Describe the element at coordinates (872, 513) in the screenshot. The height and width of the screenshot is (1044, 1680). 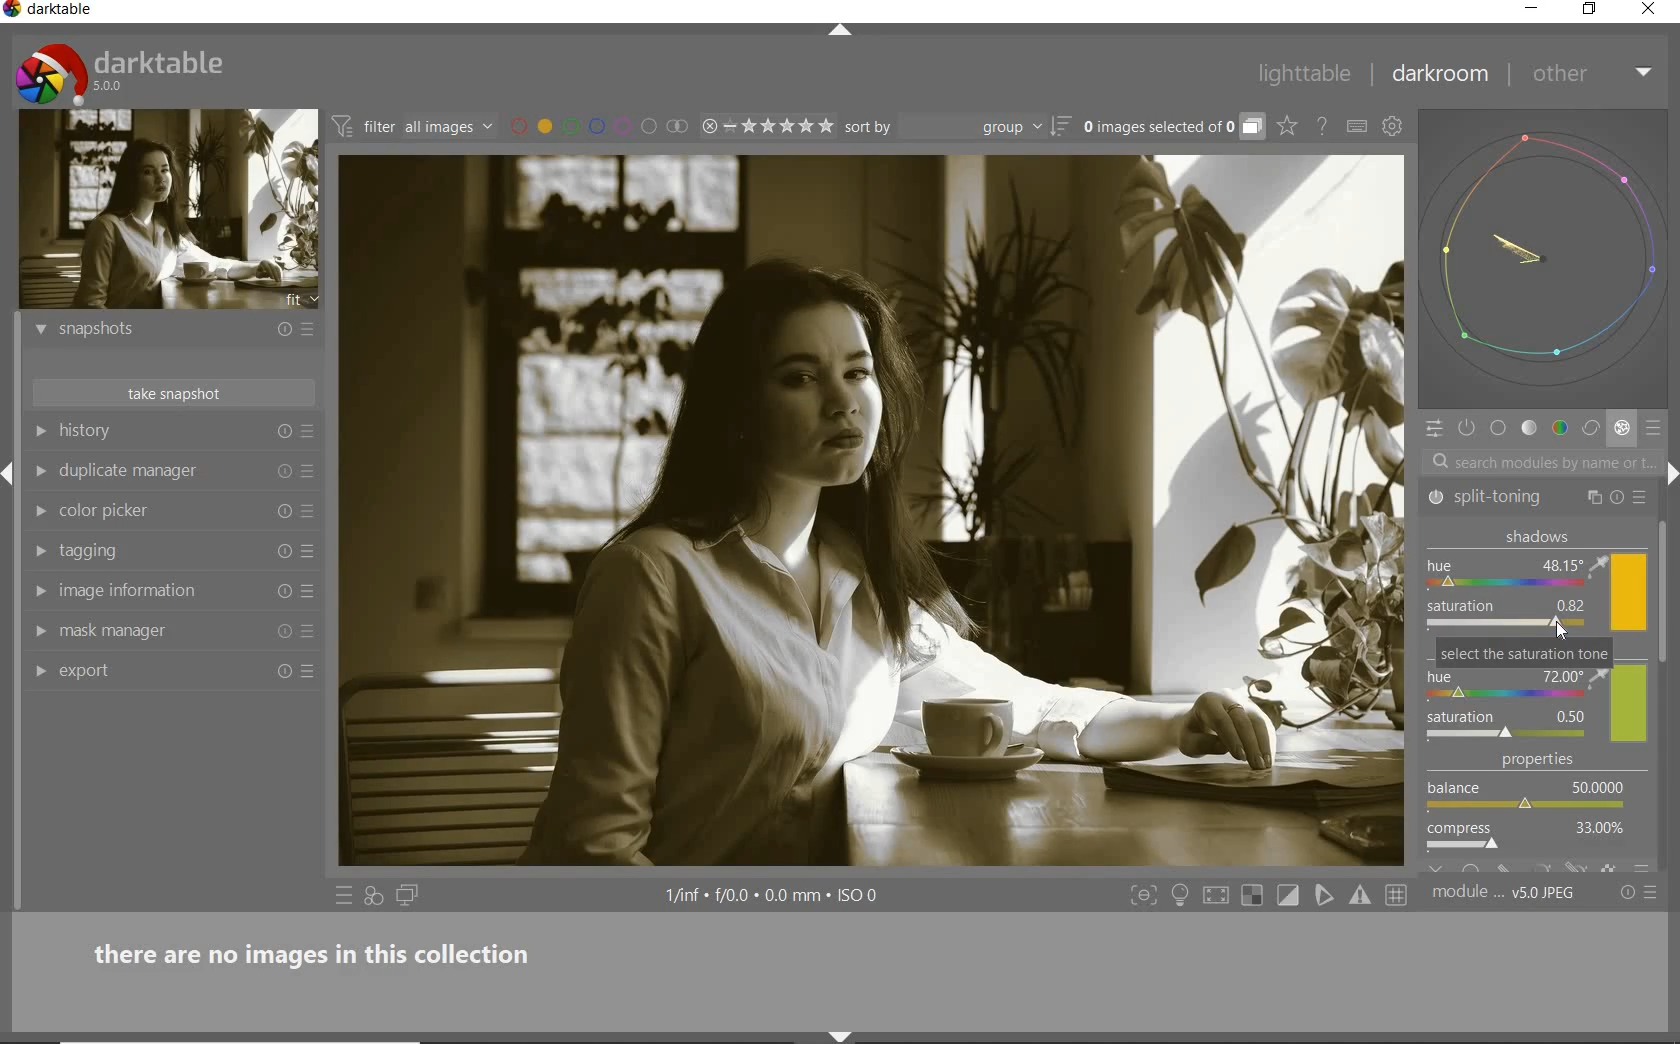
I see `selected image` at that location.